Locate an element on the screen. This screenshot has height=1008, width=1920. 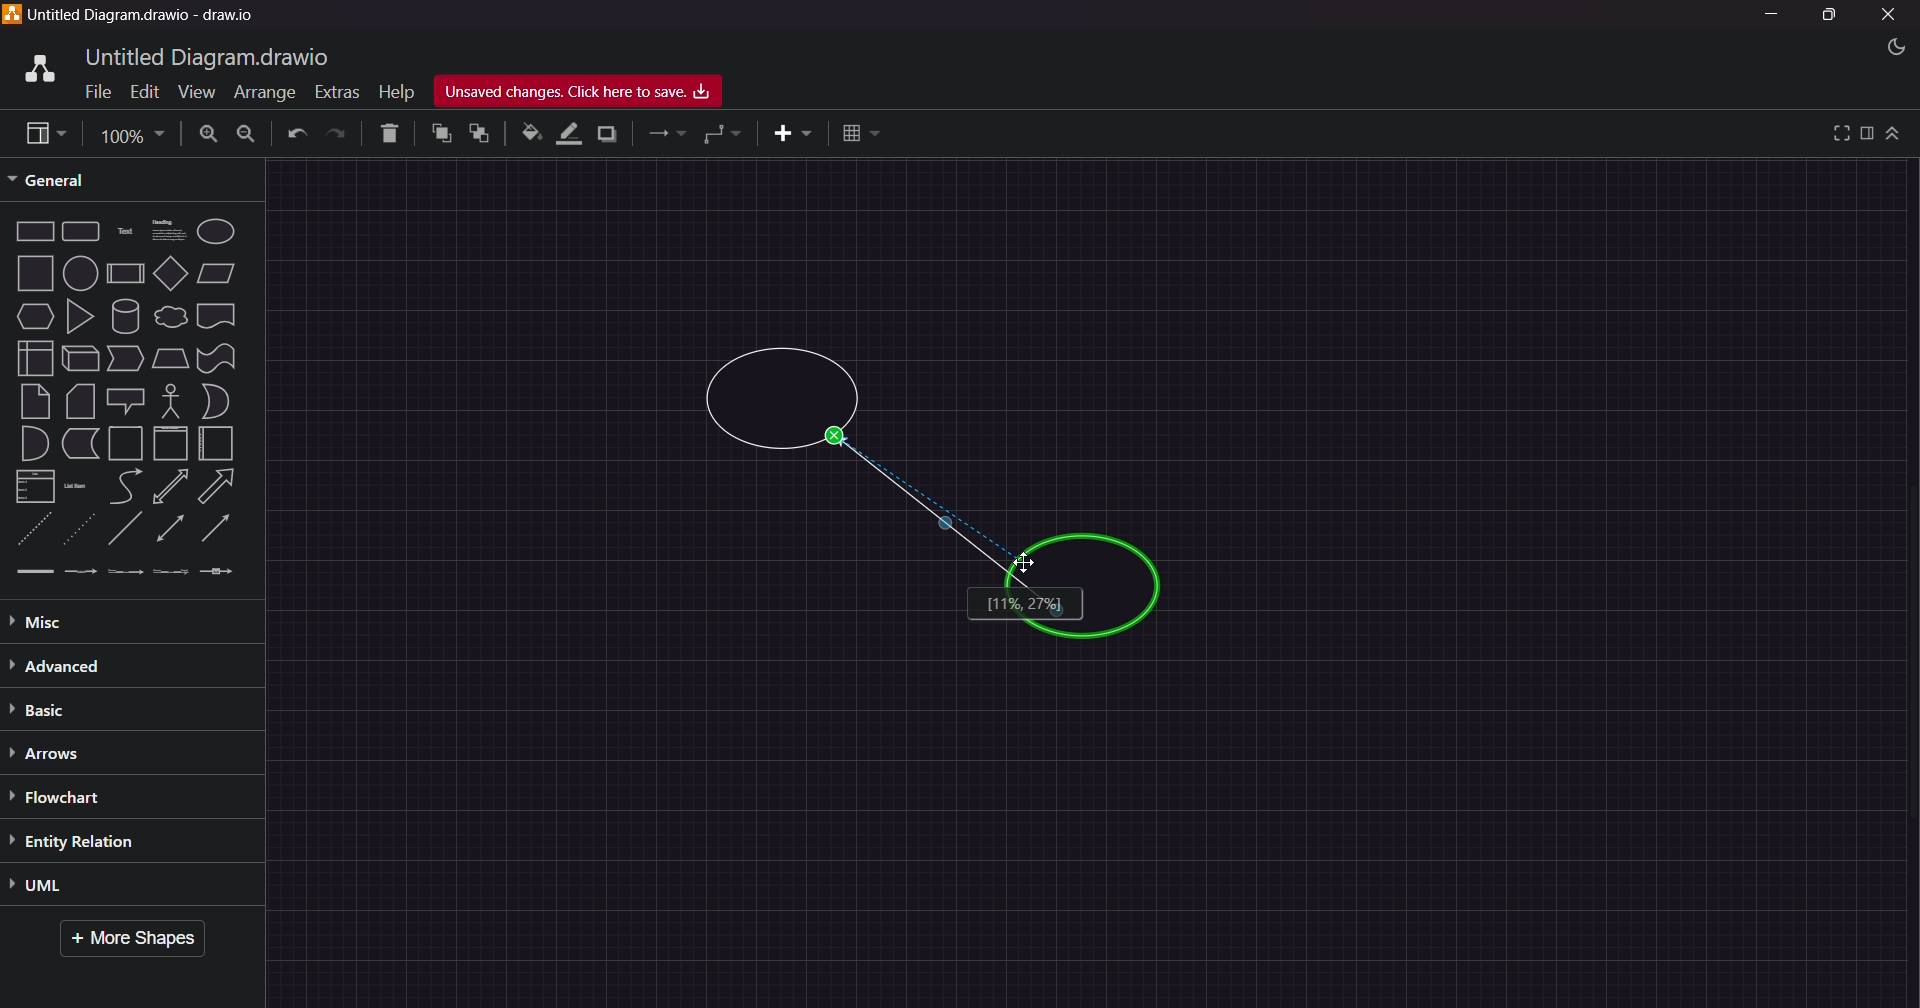
Entity Relation is located at coordinates (99, 841).